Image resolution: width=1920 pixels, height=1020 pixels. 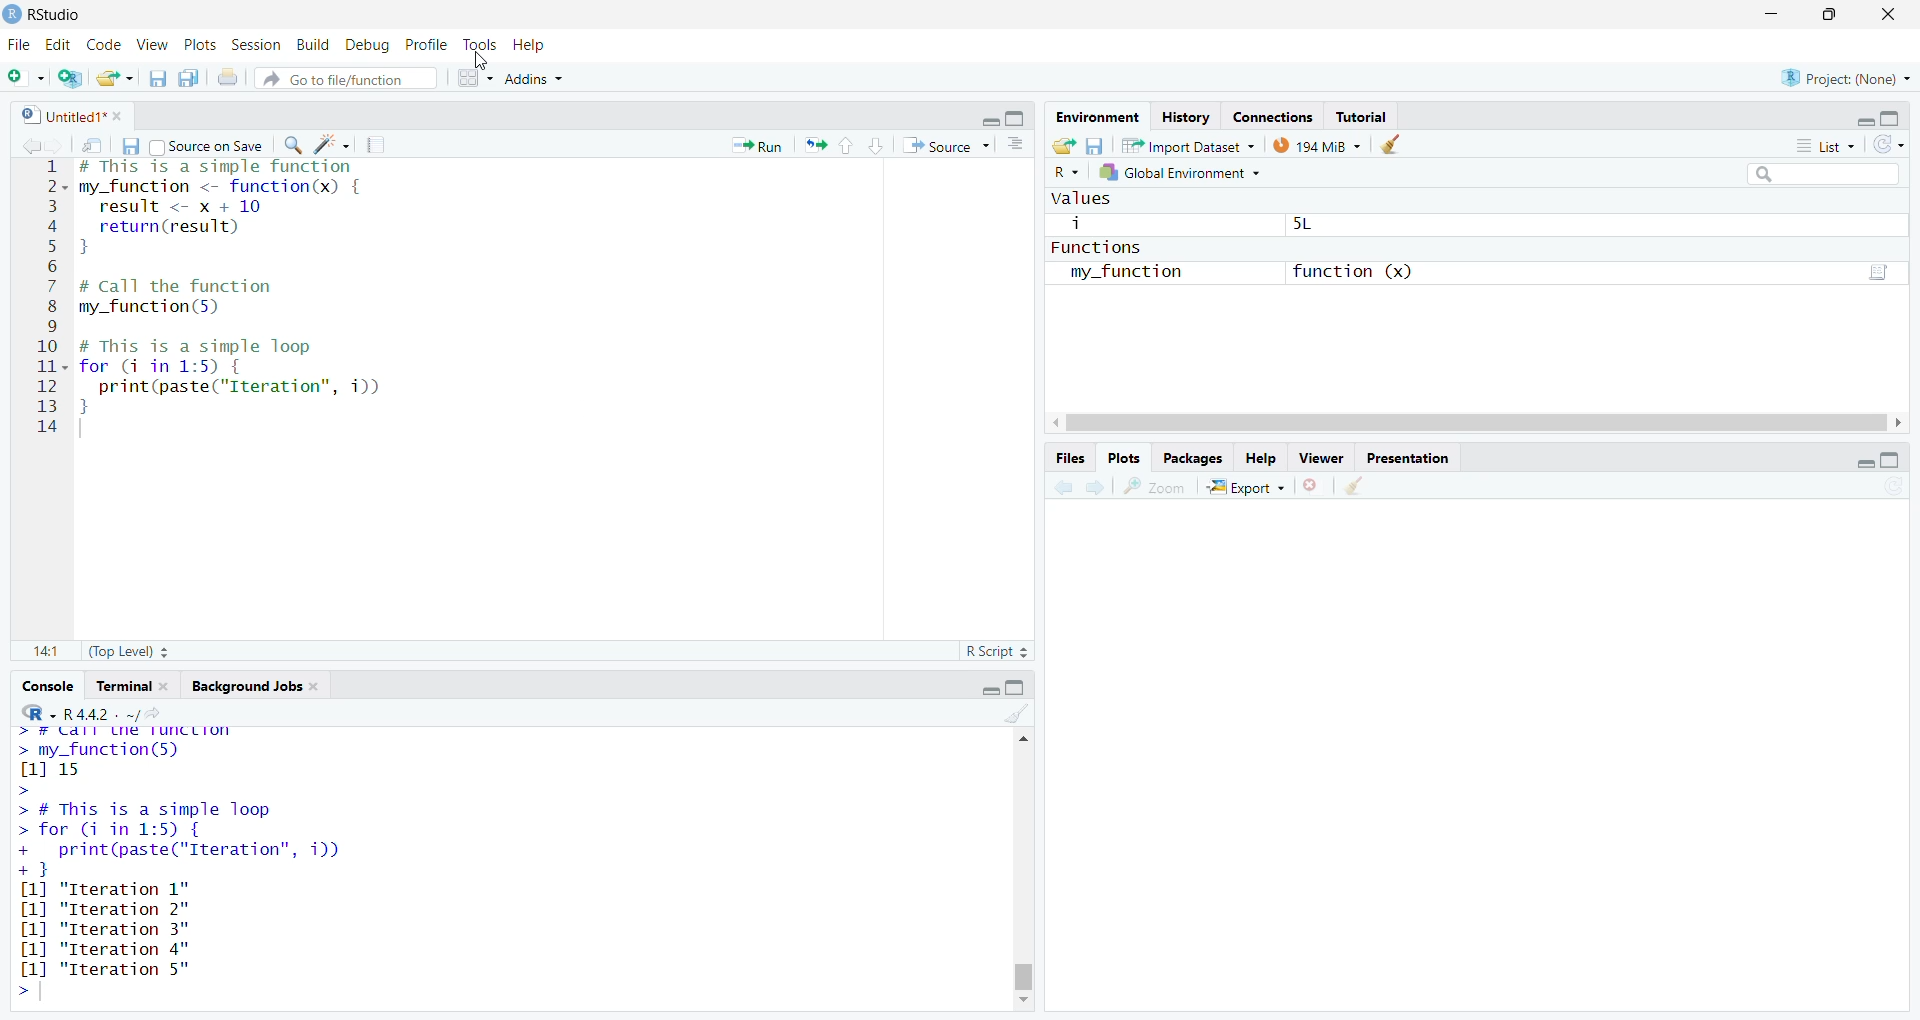 I want to click on my_function, so click(x=1132, y=272).